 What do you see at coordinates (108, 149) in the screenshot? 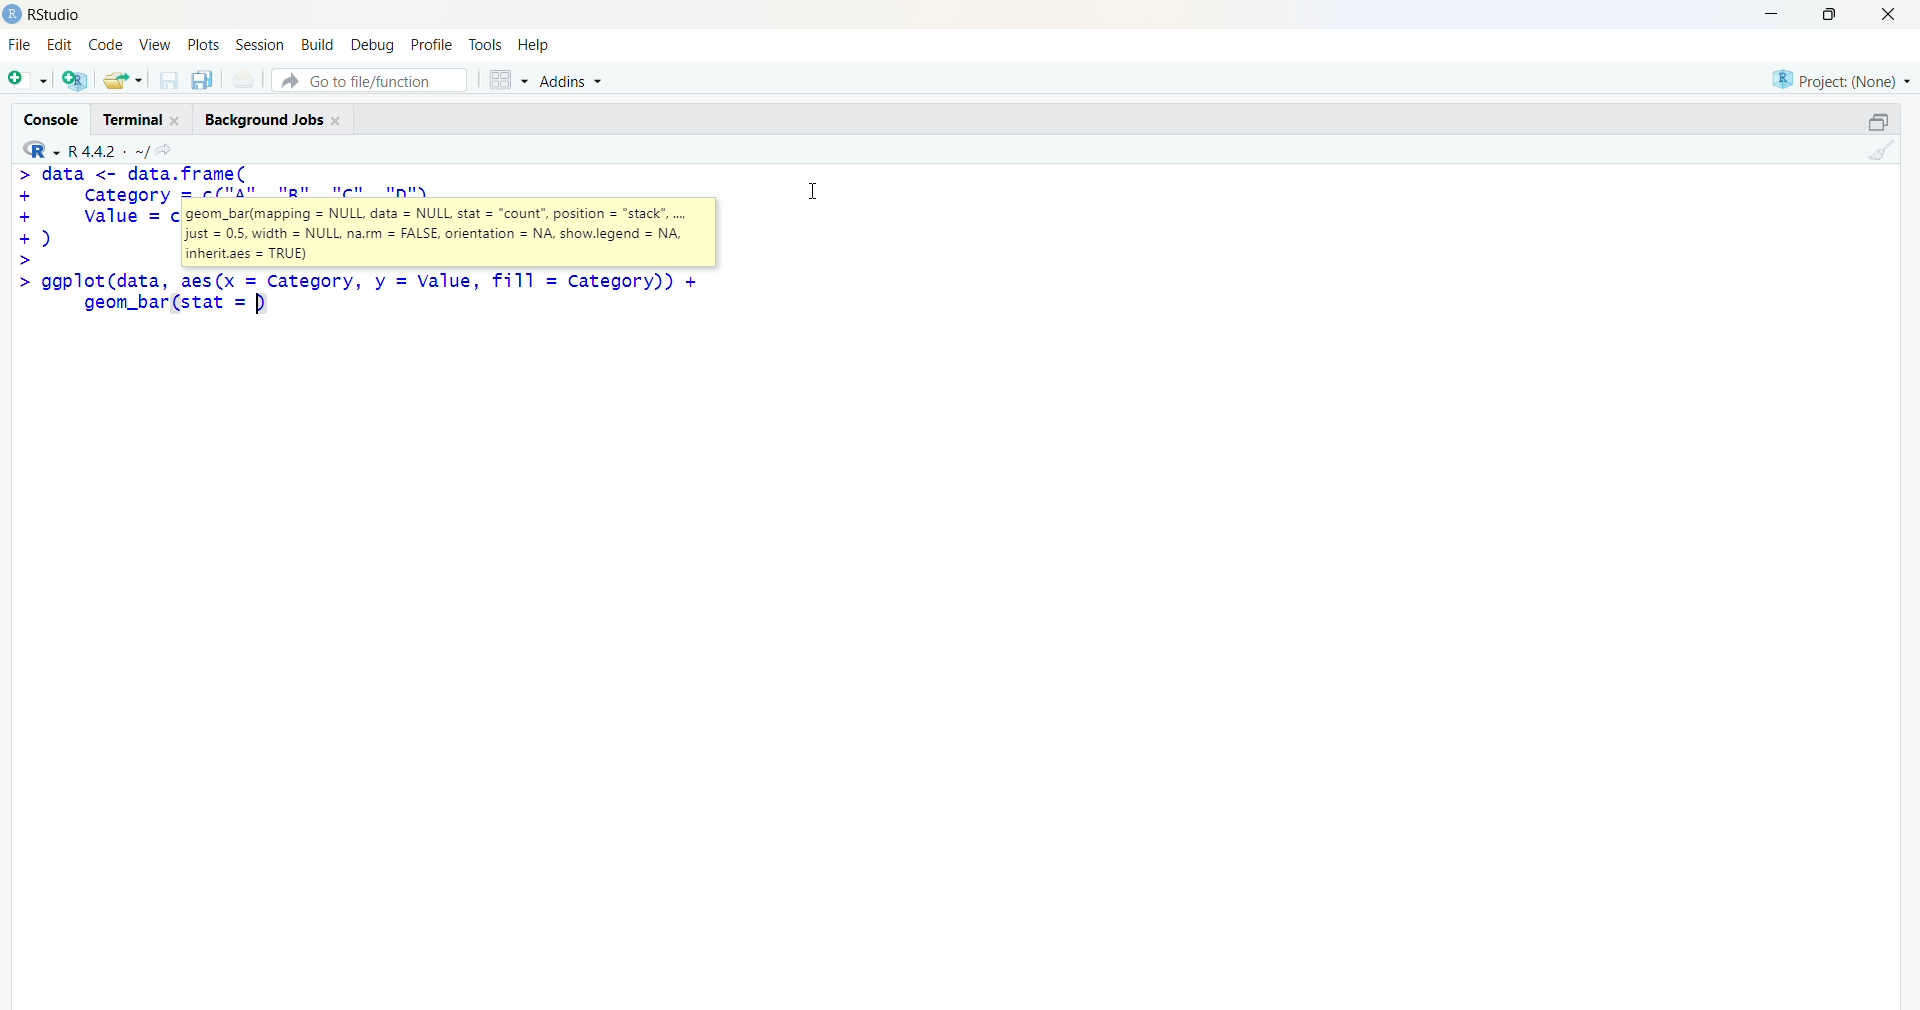
I see ` R language version - R 4.4.2` at bounding box center [108, 149].